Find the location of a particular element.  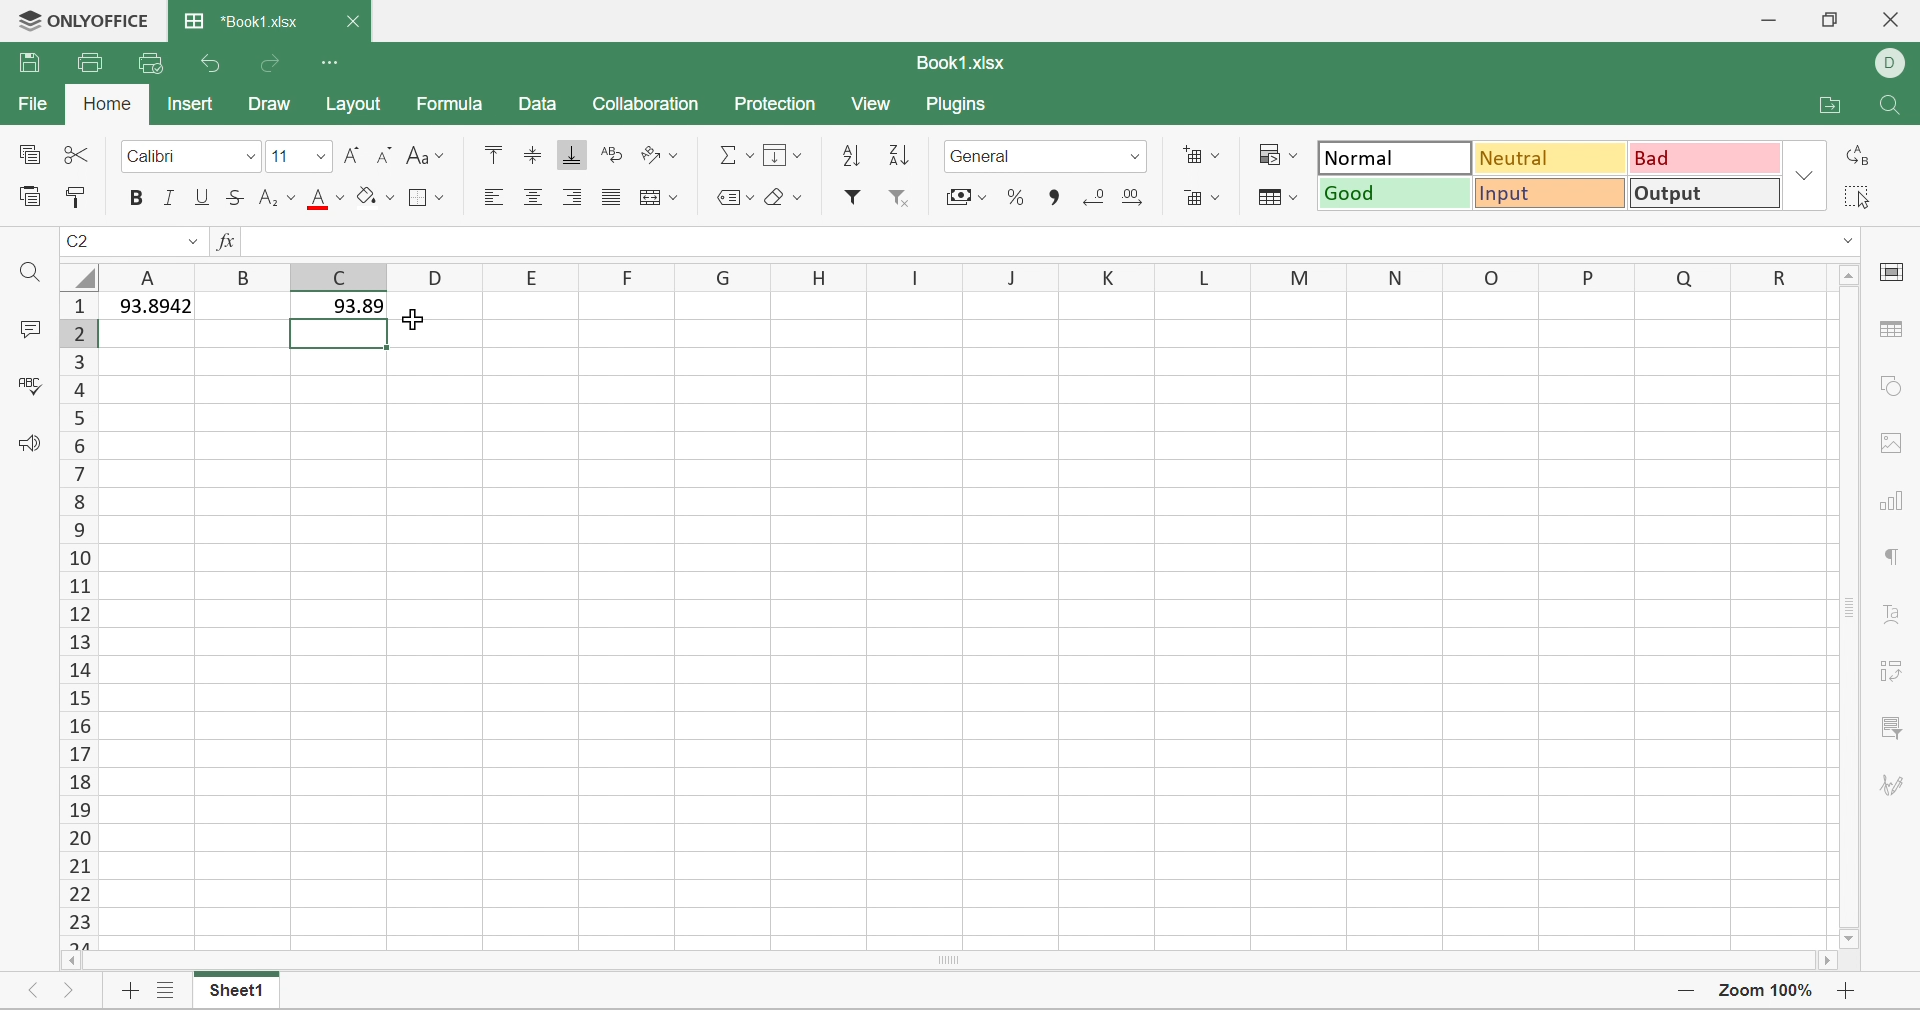

Minimize is located at coordinates (1765, 20).